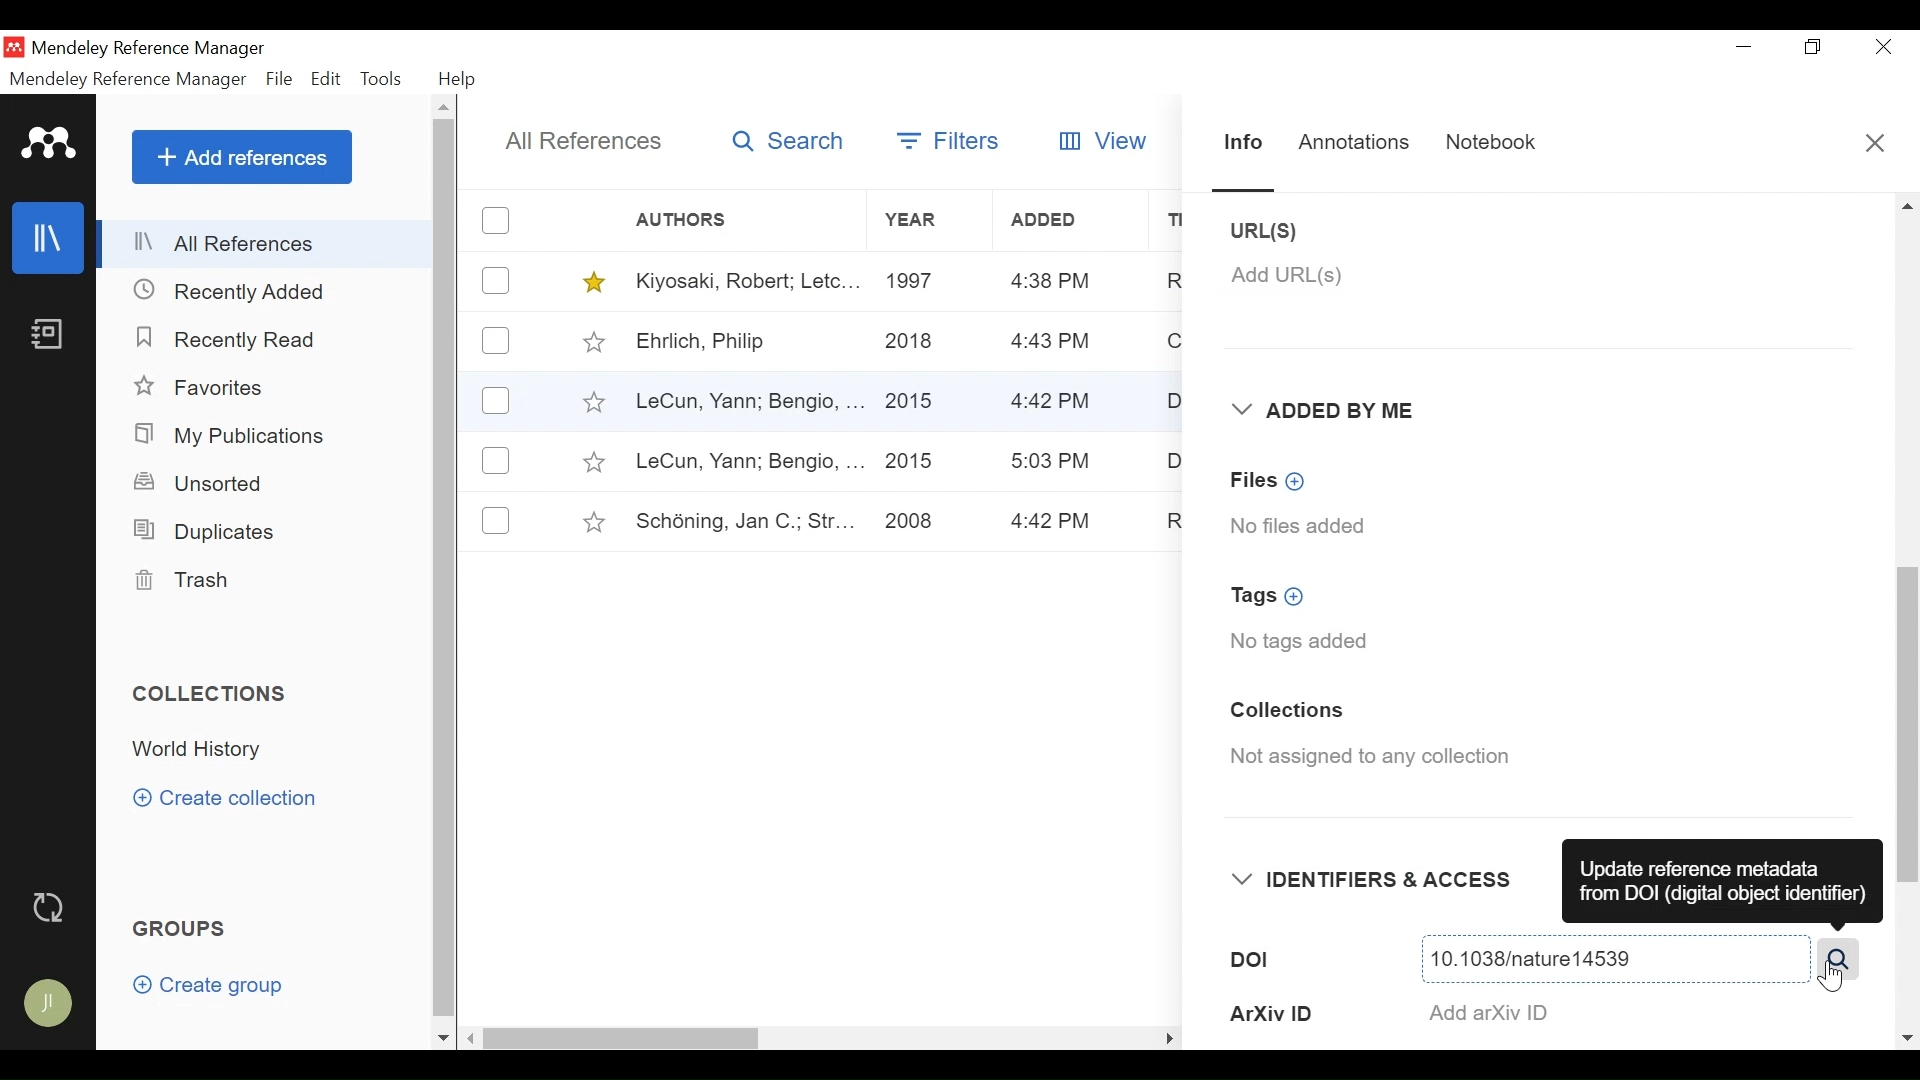  I want to click on Hide, so click(1168, 1034).